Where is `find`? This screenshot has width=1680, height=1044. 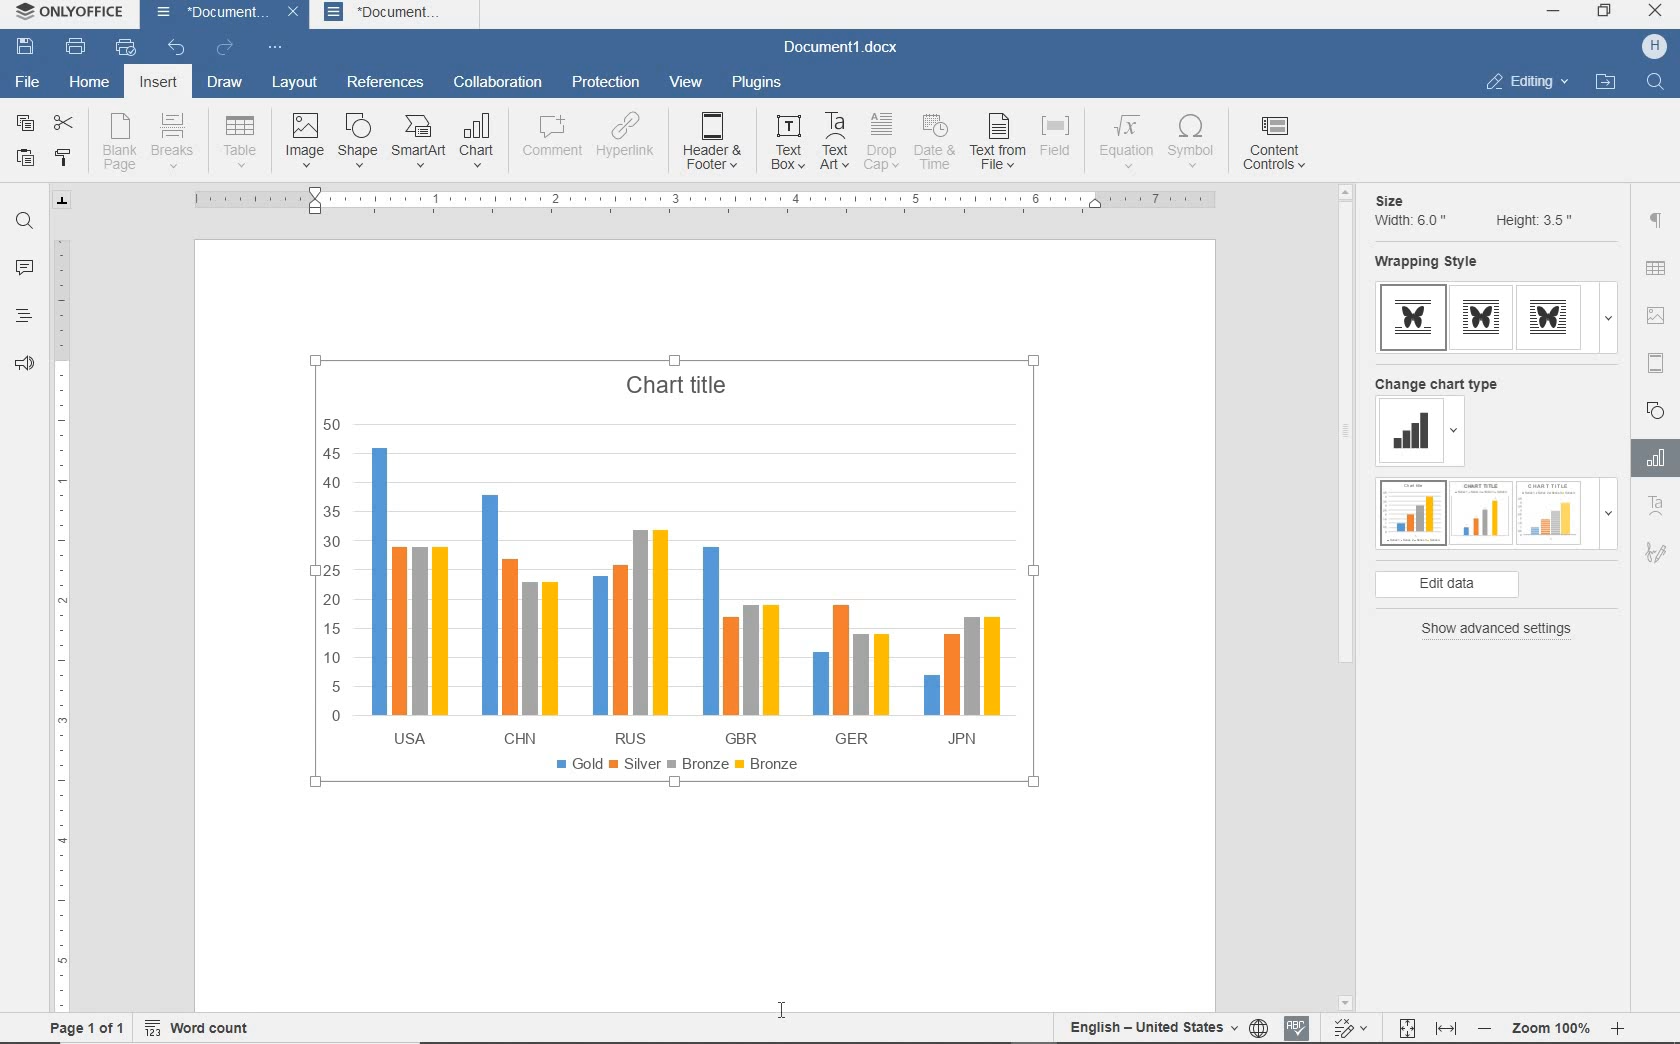
find is located at coordinates (26, 221).